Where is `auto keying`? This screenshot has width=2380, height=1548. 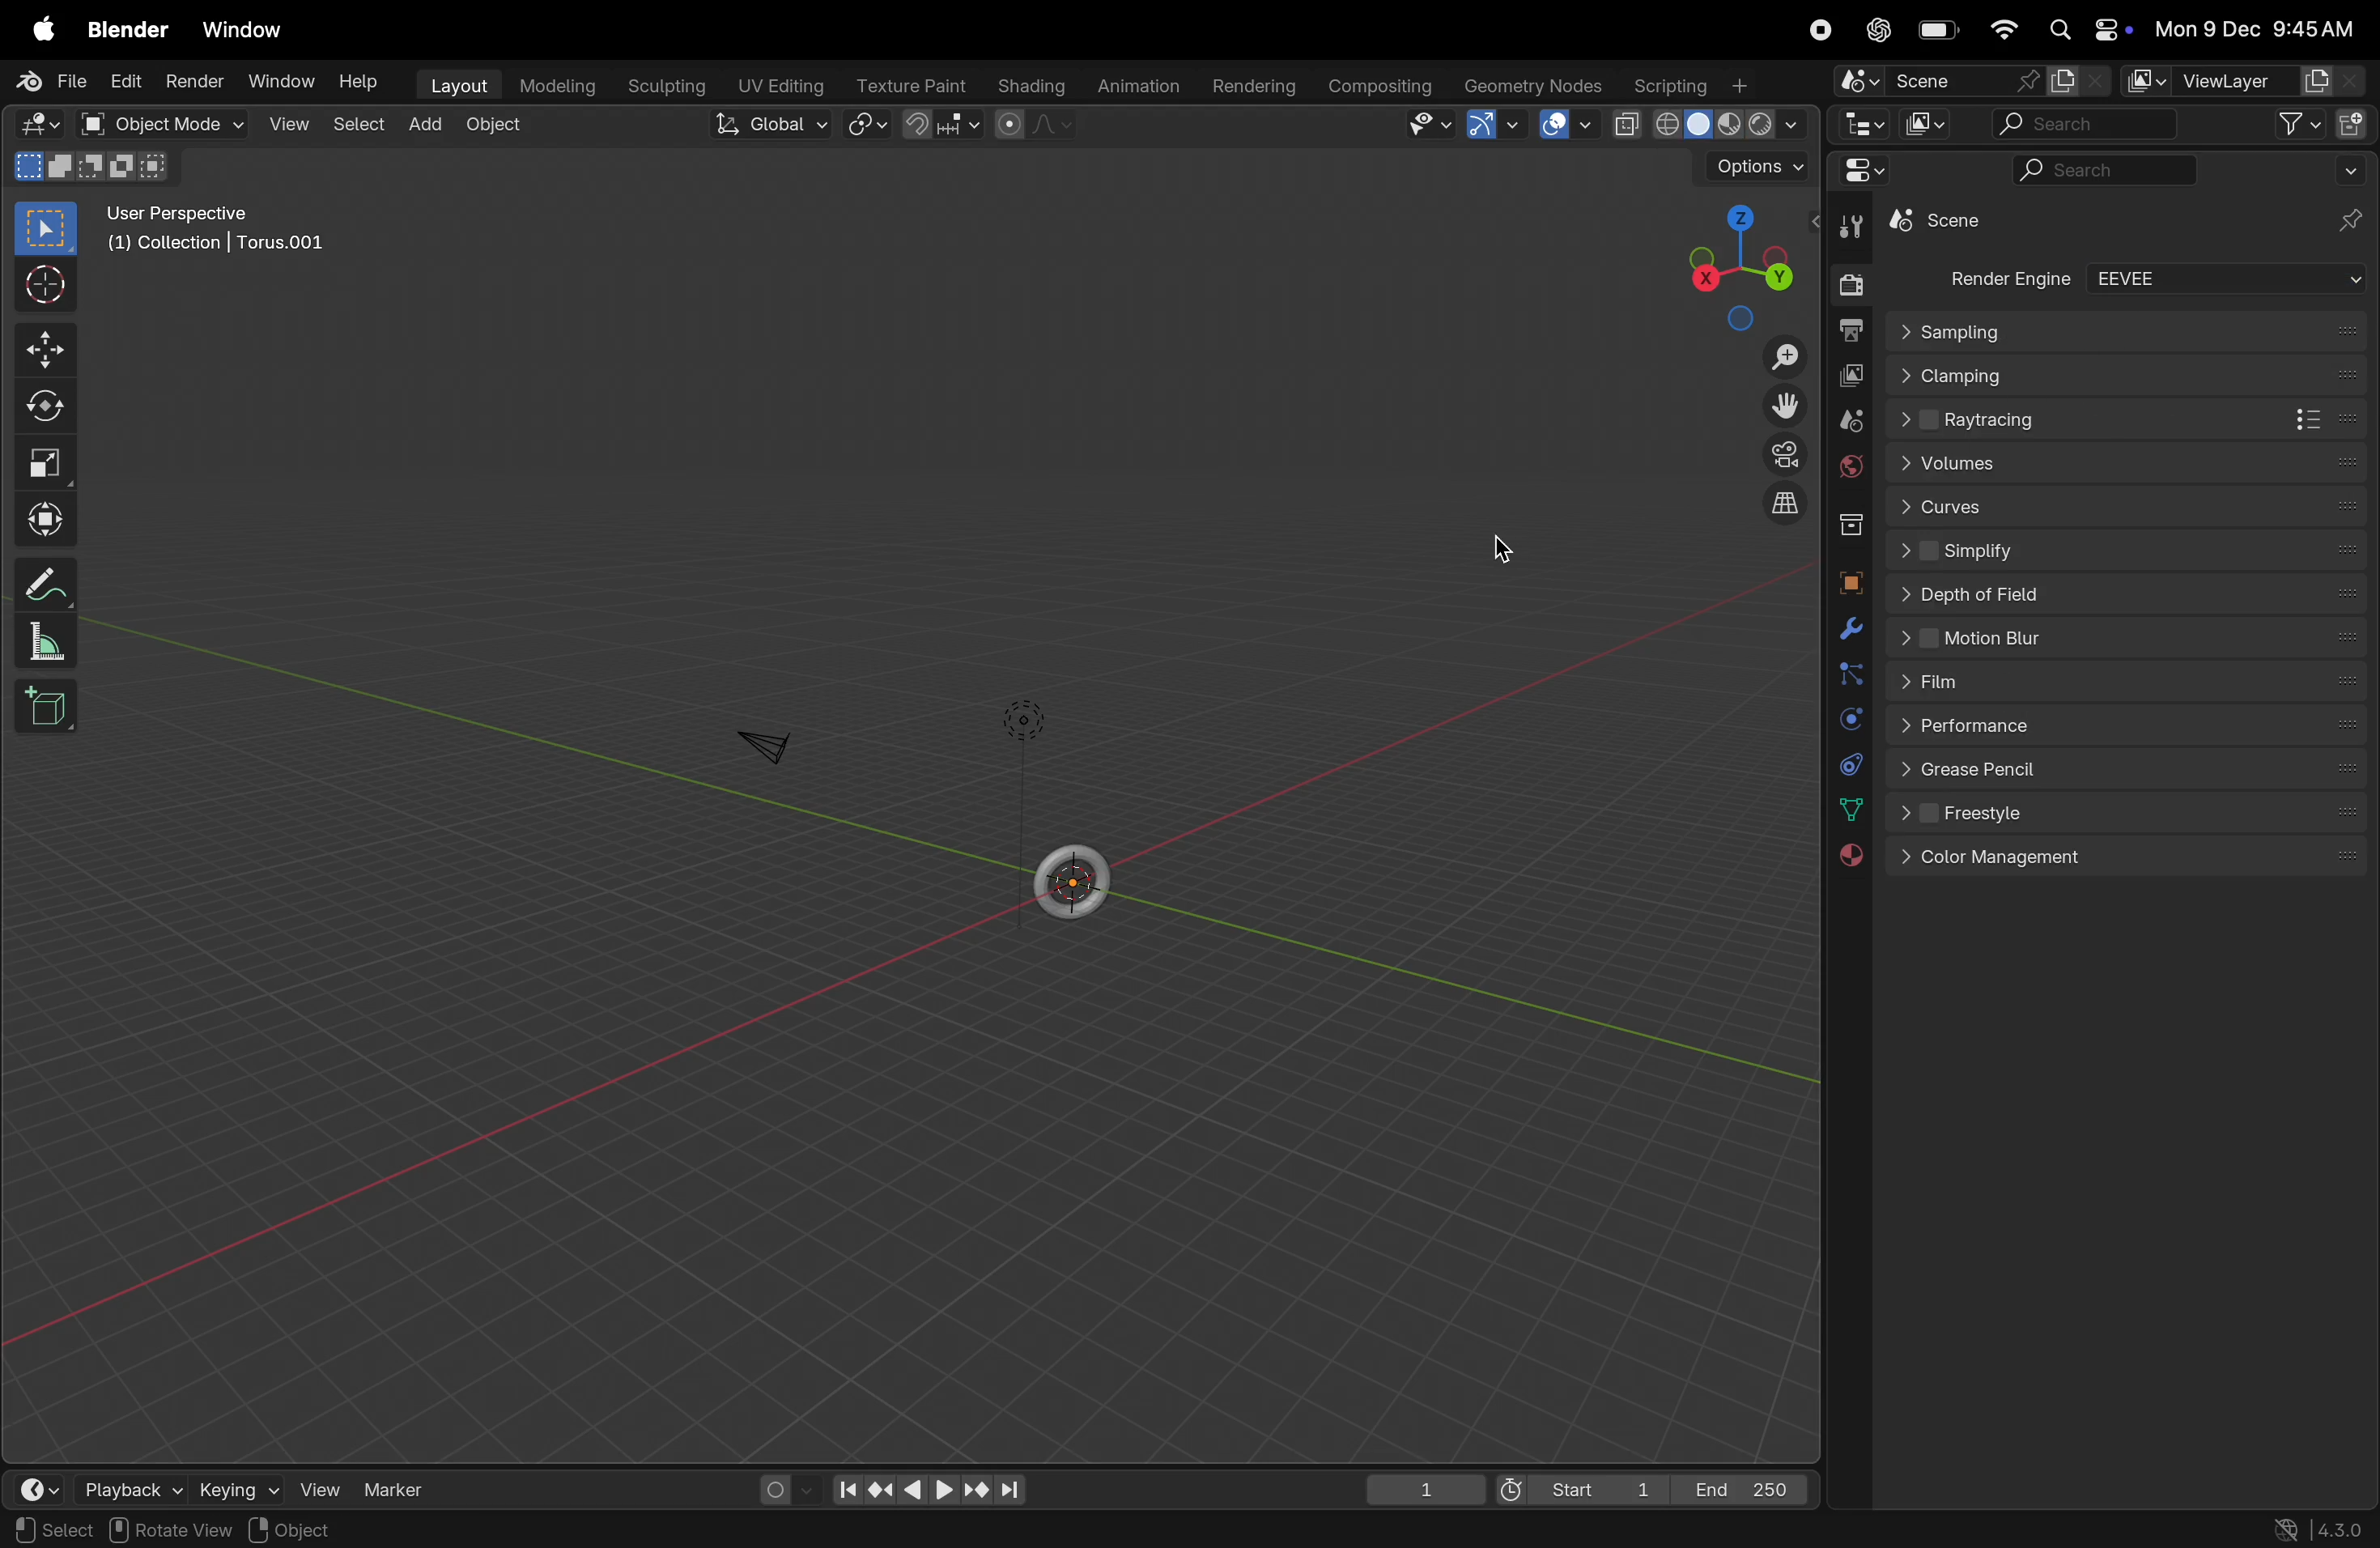
auto keying is located at coordinates (775, 1487).